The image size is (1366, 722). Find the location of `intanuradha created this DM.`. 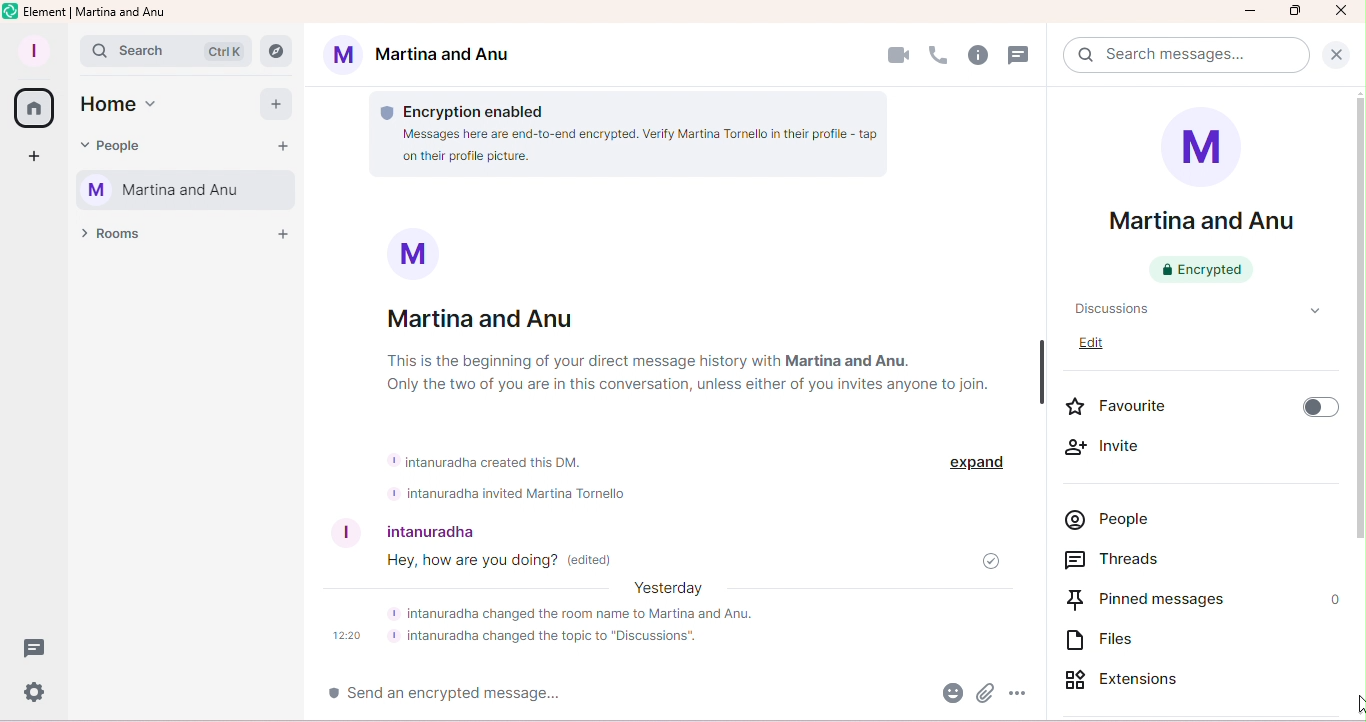

intanuradha created this DM. is located at coordinates (488, 460).